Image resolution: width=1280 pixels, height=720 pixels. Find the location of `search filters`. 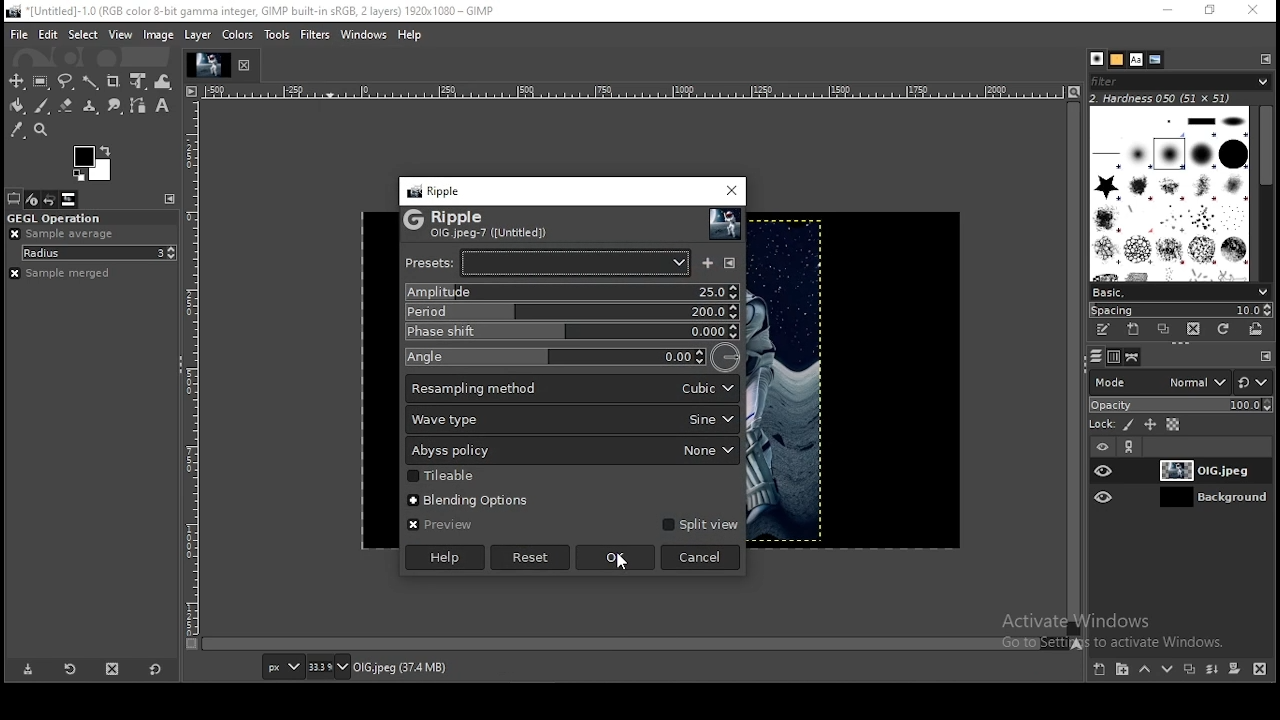

search filters is located at coordinates (1181, 80).